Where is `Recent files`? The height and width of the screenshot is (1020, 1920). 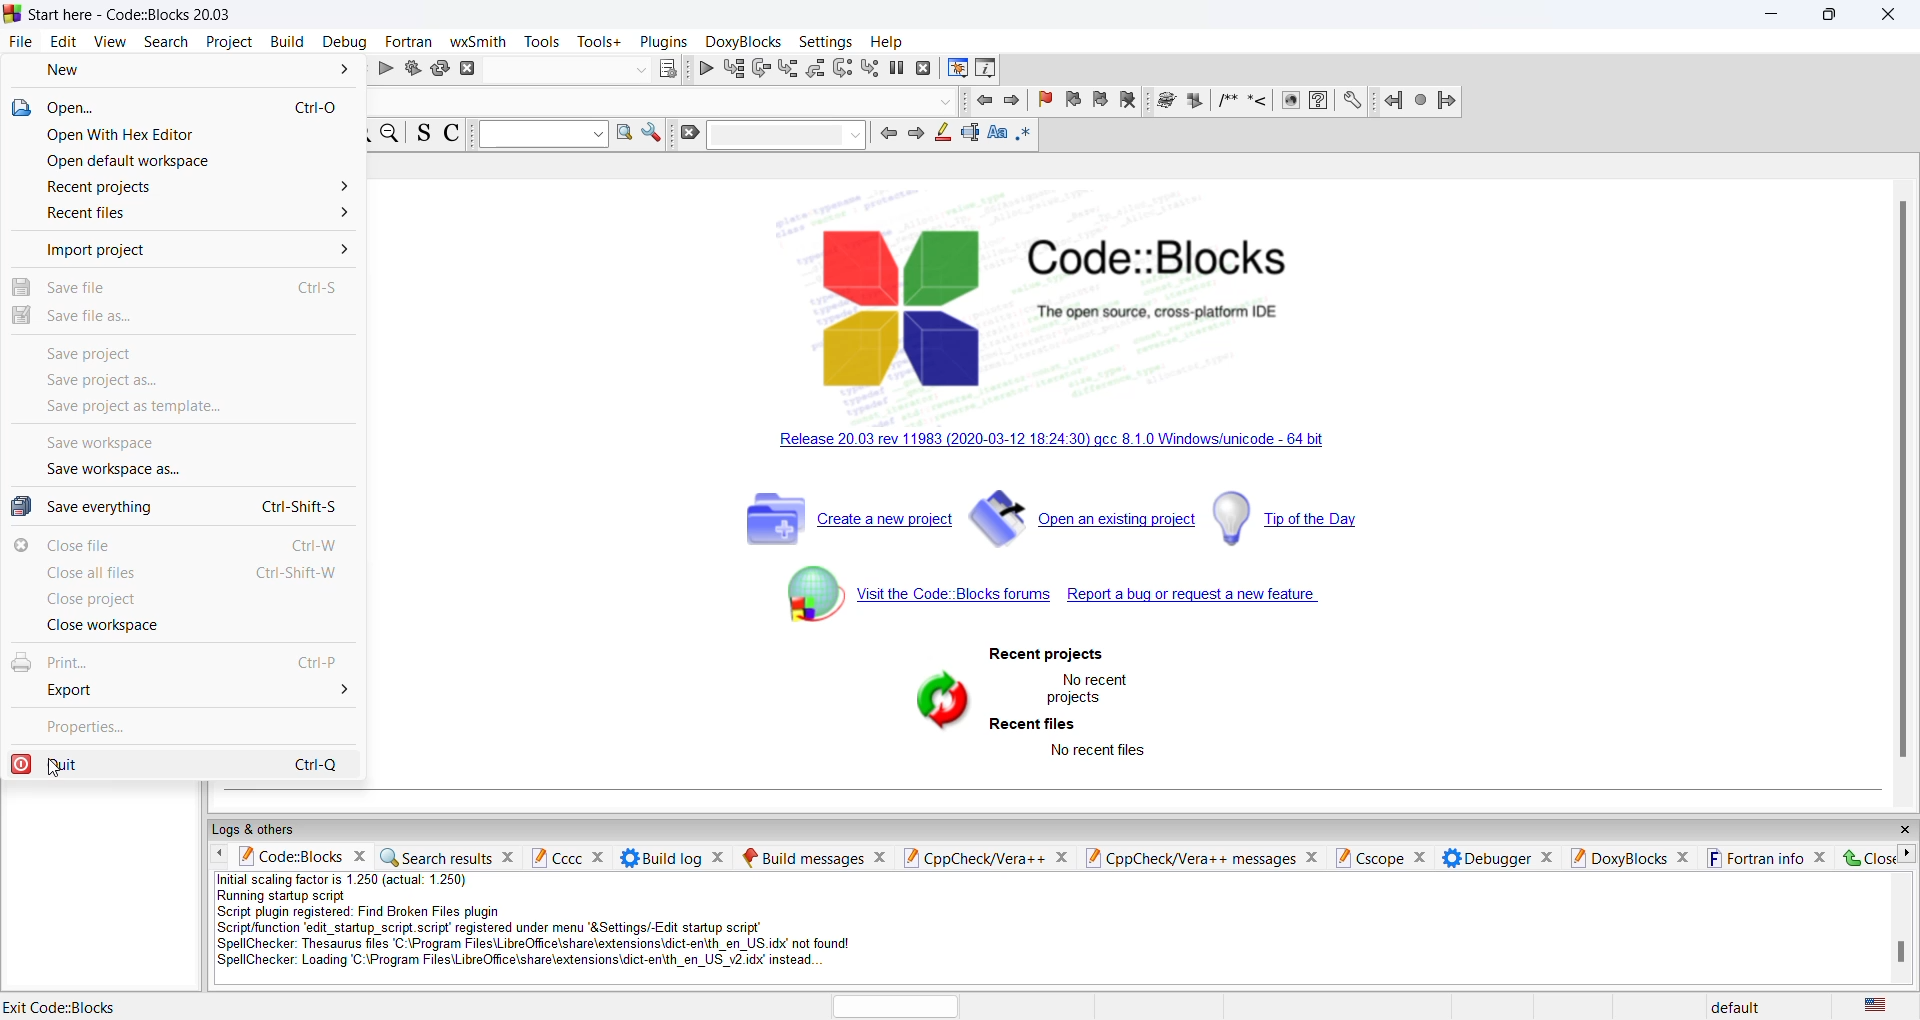 Recent files is located at coordinates (196, 216).